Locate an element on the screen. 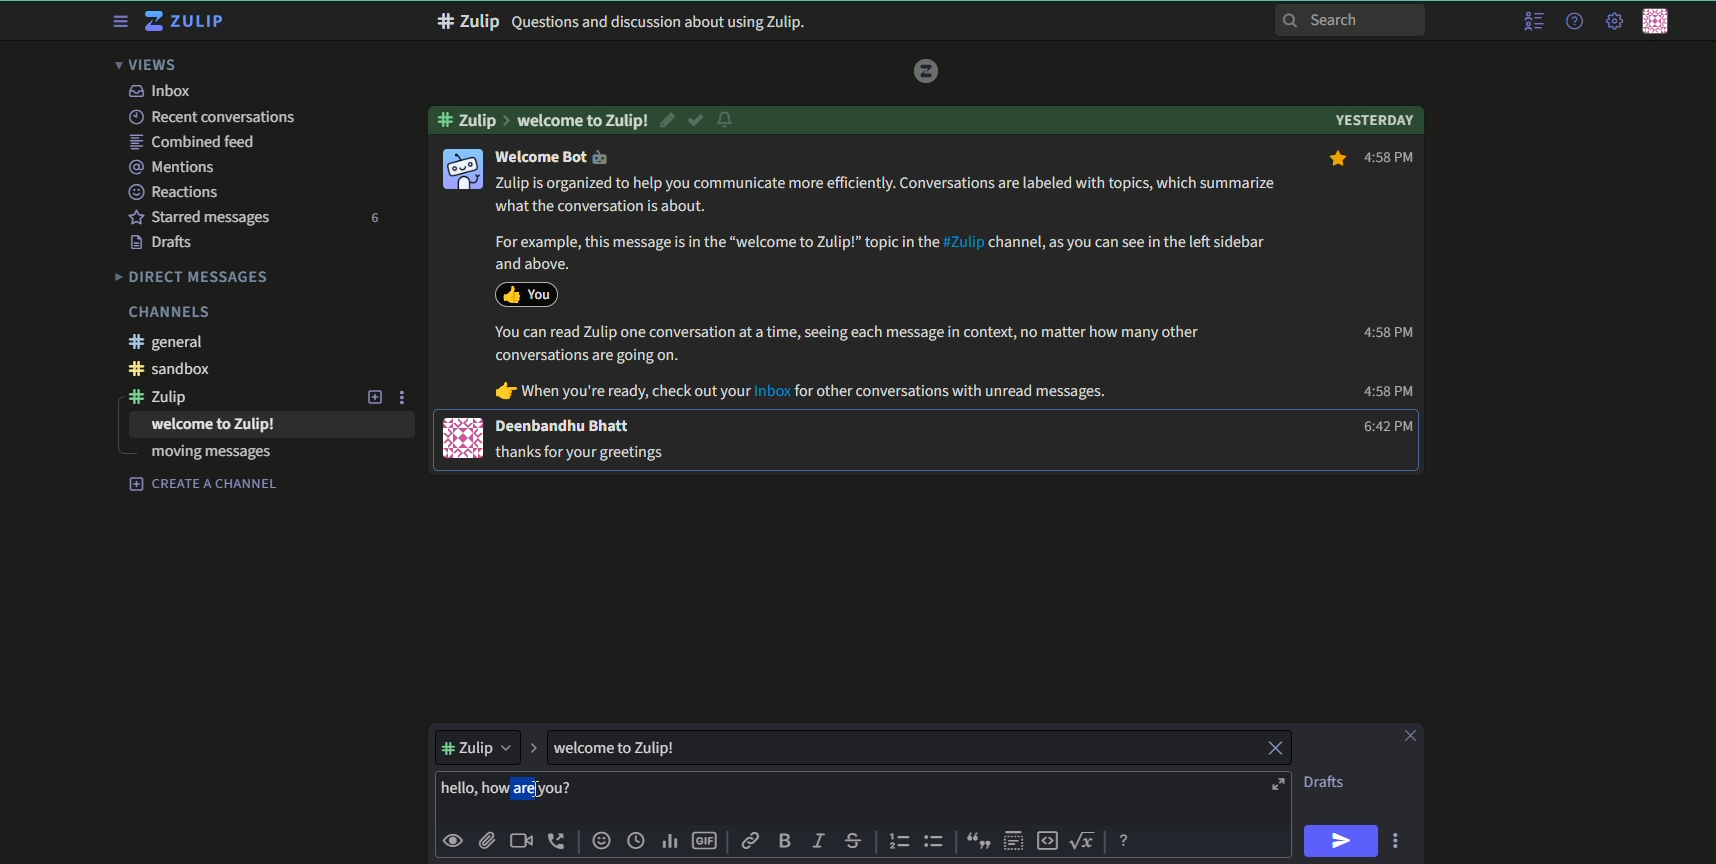 The height and width of the screenshot is (864, 1716).  is located at coordinates (475, 139).